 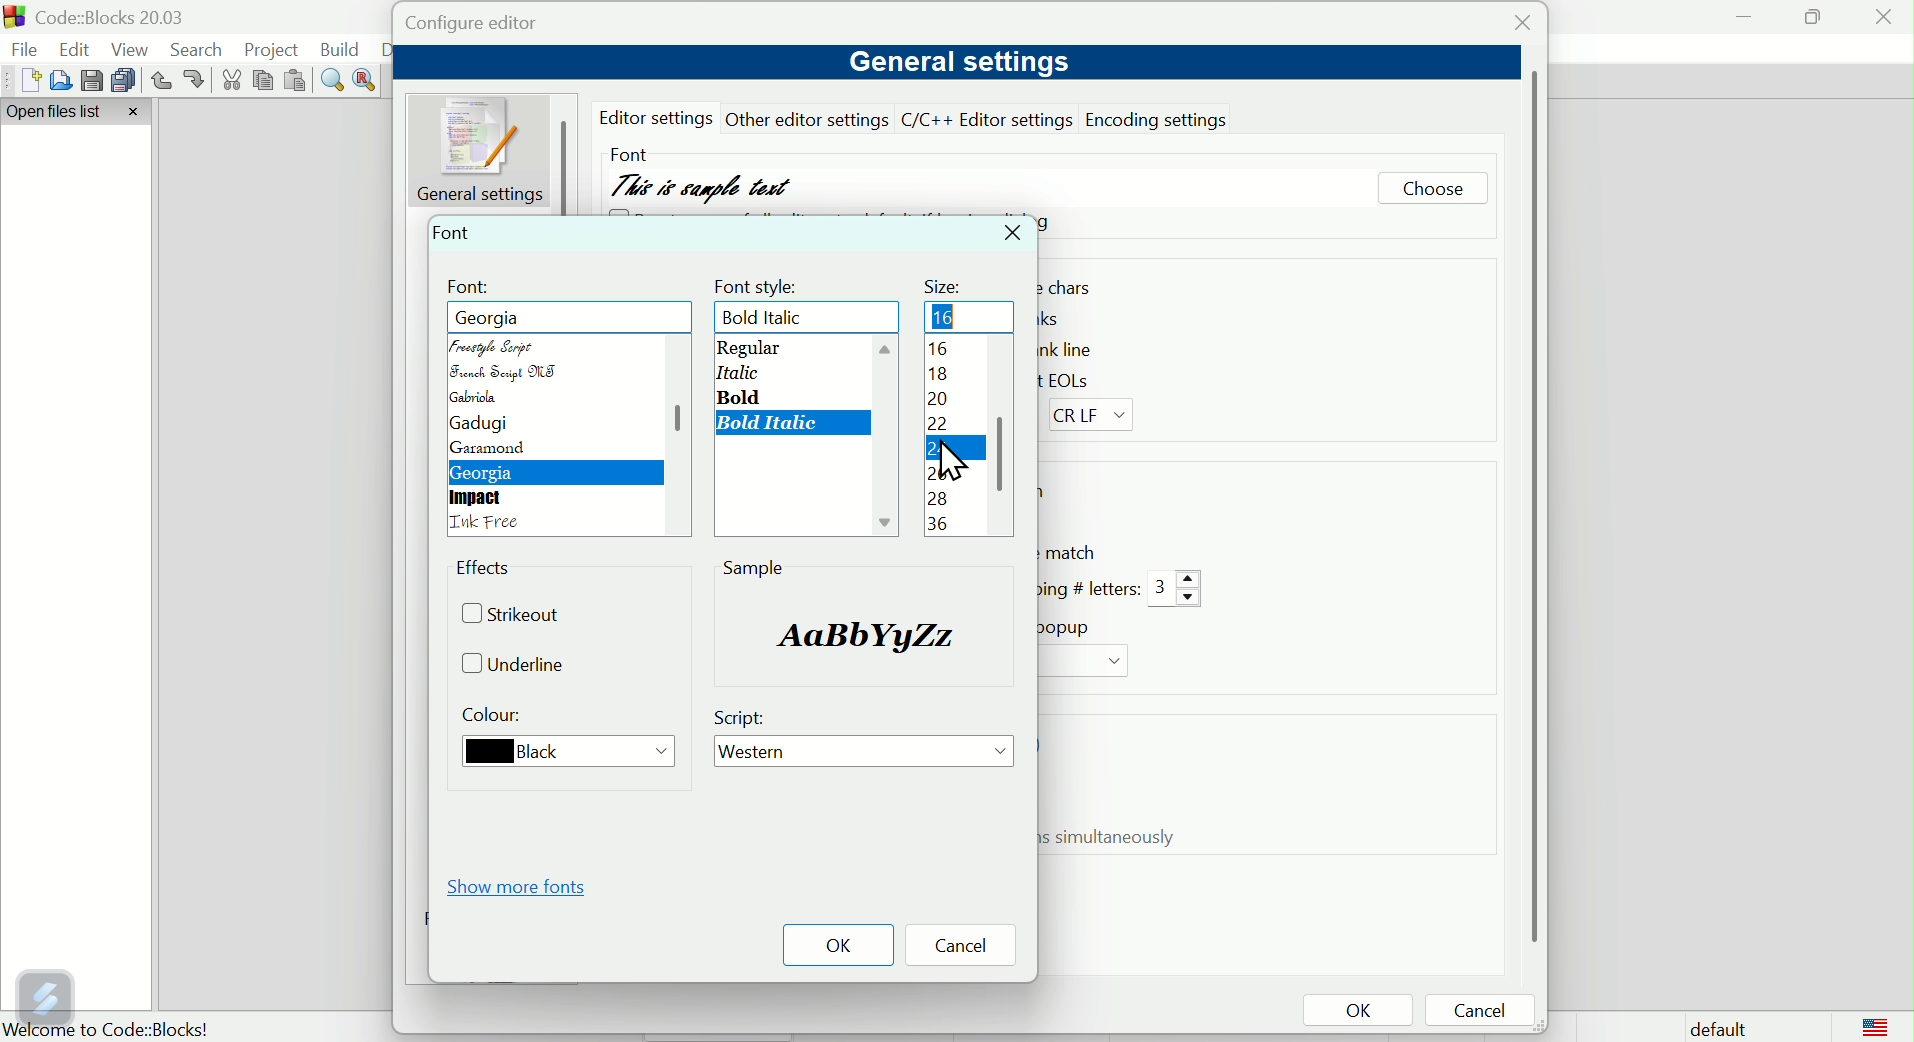 What do you see at coordinates (1004, 442) in the screenshot?
I see `scroll bar` at bounding box center [1004, 442].